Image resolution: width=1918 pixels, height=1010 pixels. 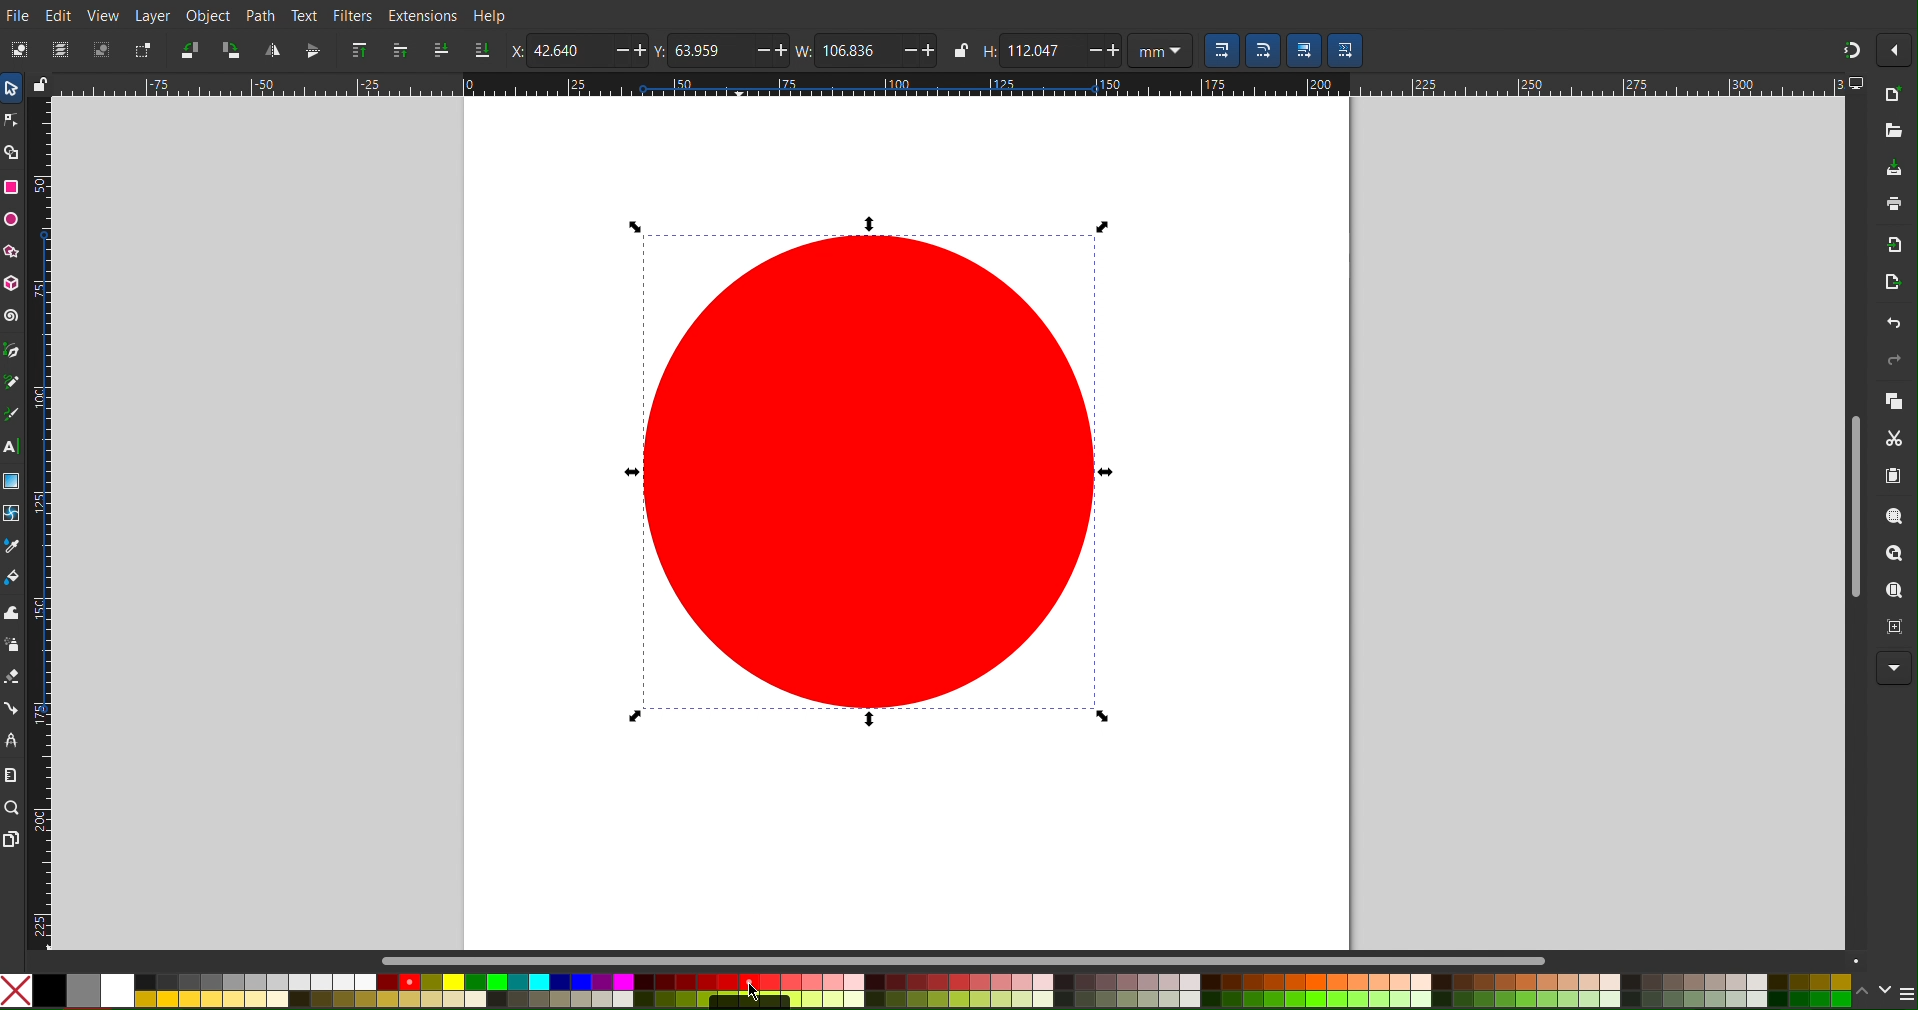 What do you see at coordinates (514, 50) in the screenshot?
I see `X-Coords` at bounding box center [514, 50].